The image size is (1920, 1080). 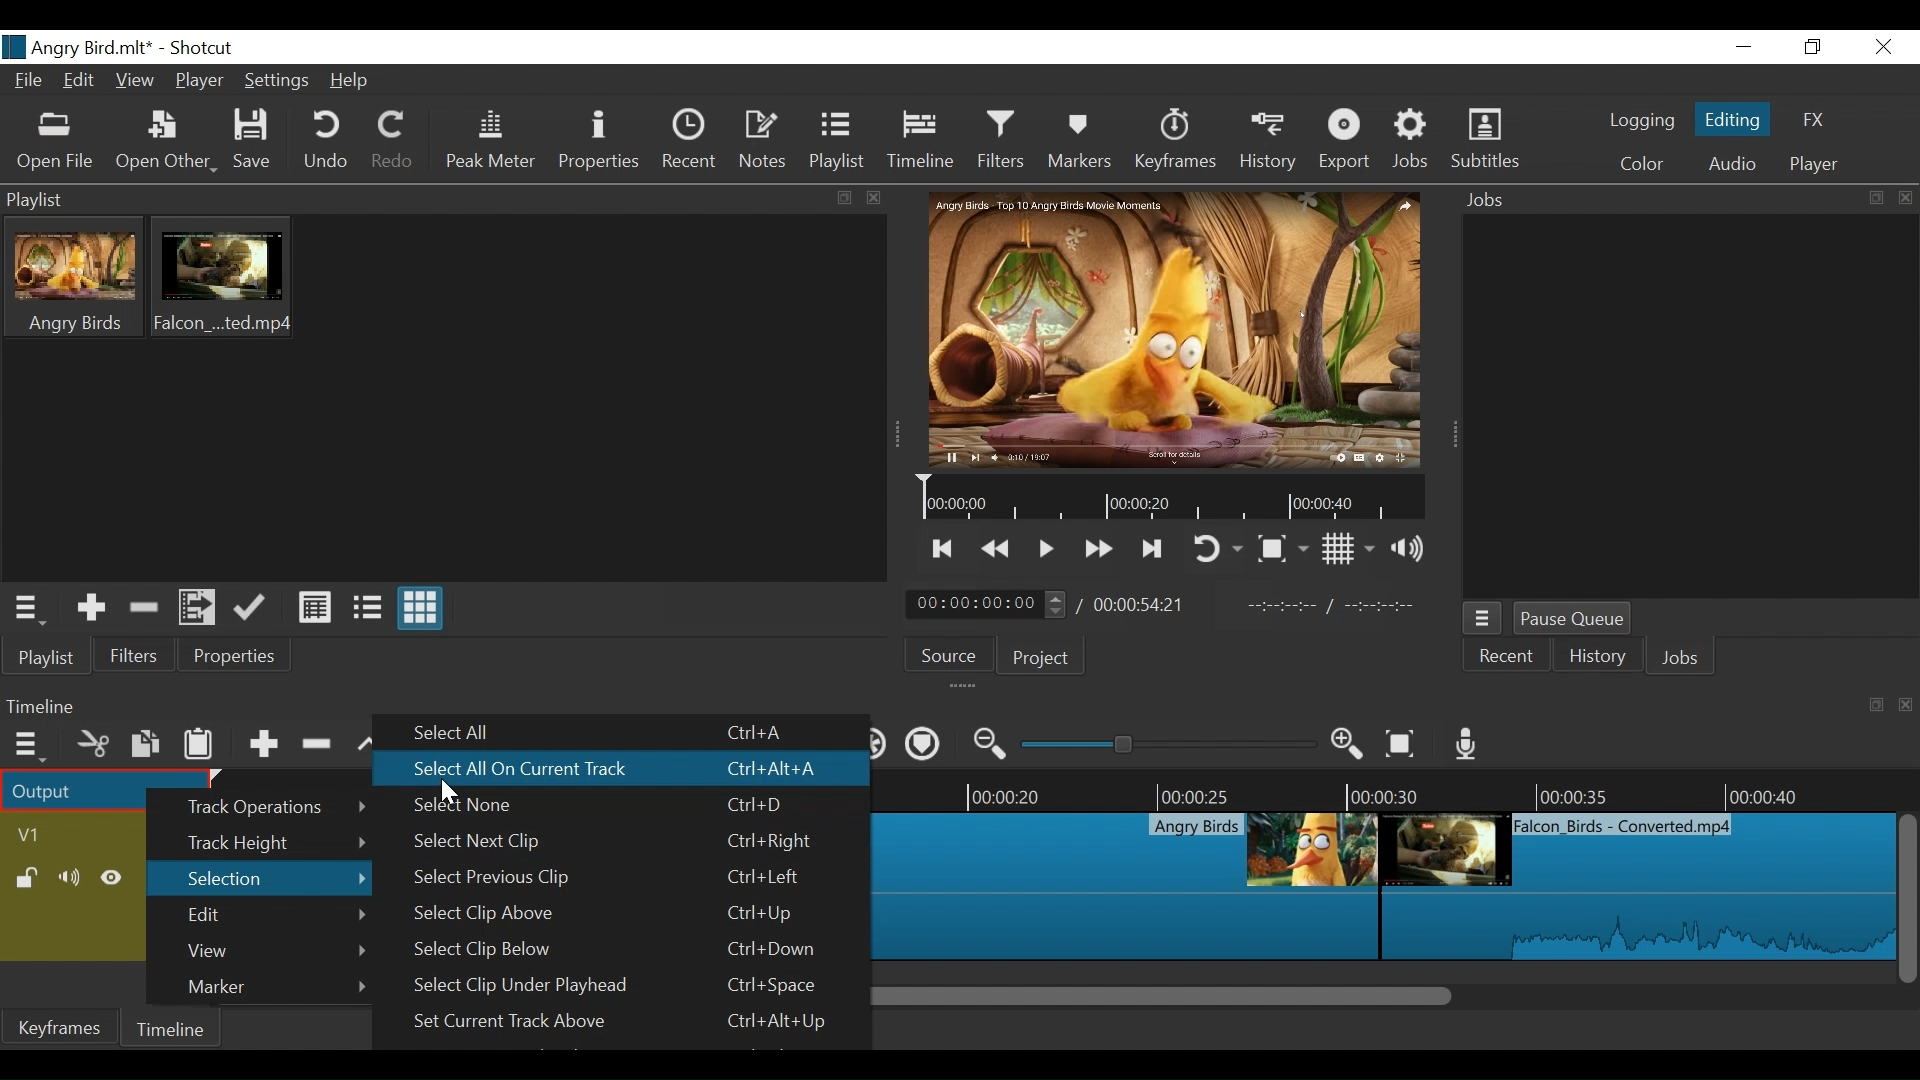 I want to click on Output, so click(x=82, y=789).